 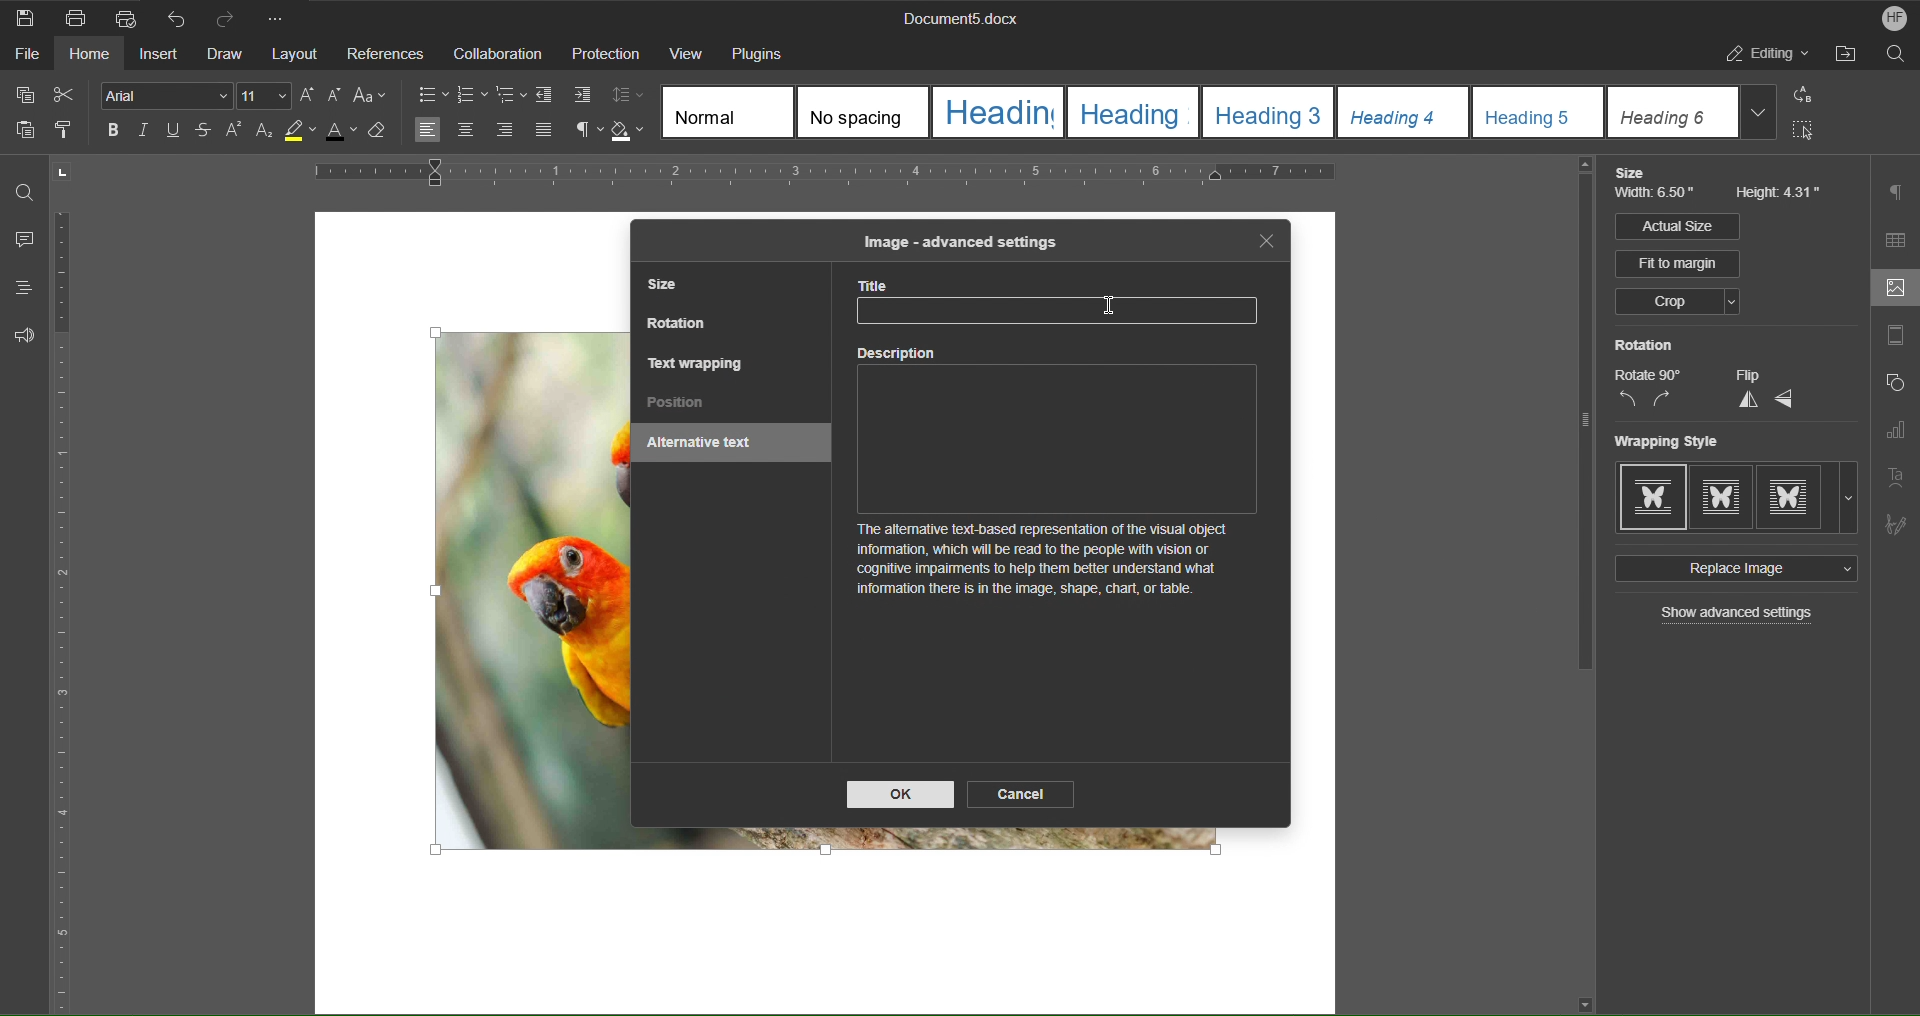 What do you see at coordinates (68, 95) in the screenshot?
I see `Cut` at bounding box center [68, 95].